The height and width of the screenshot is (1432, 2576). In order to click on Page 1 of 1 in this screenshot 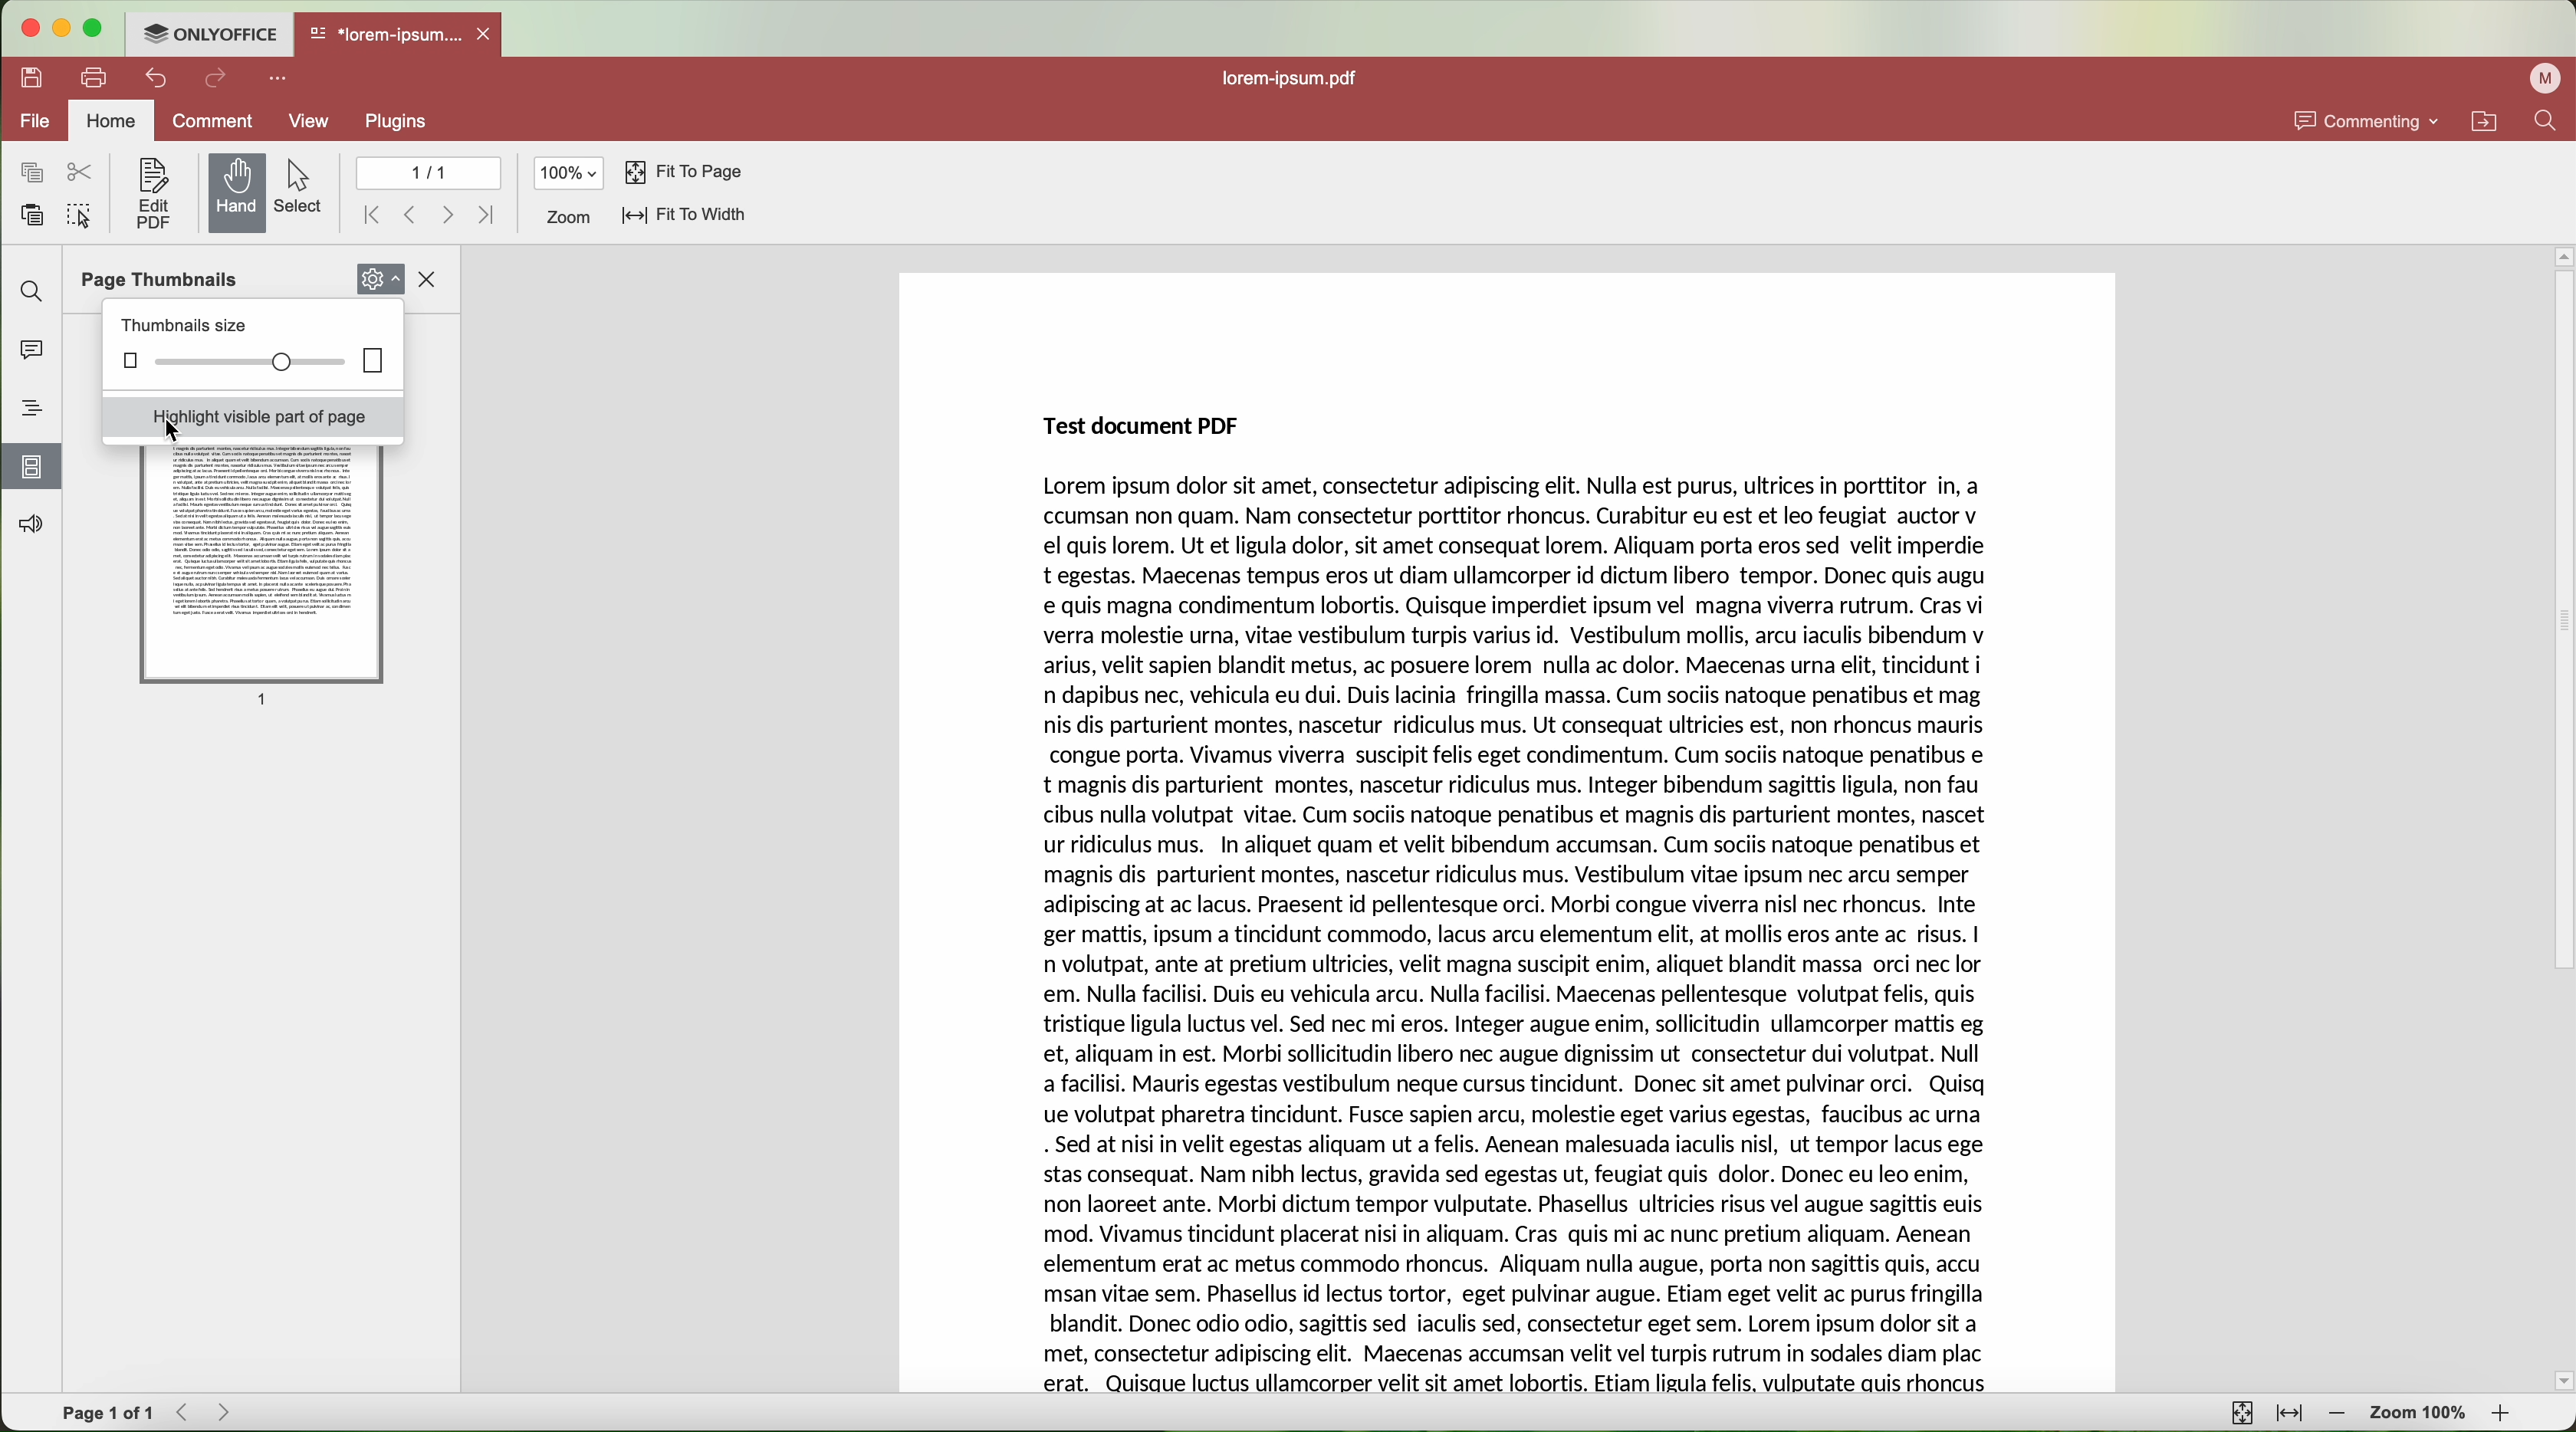, I will do `click(106, 1412)`.